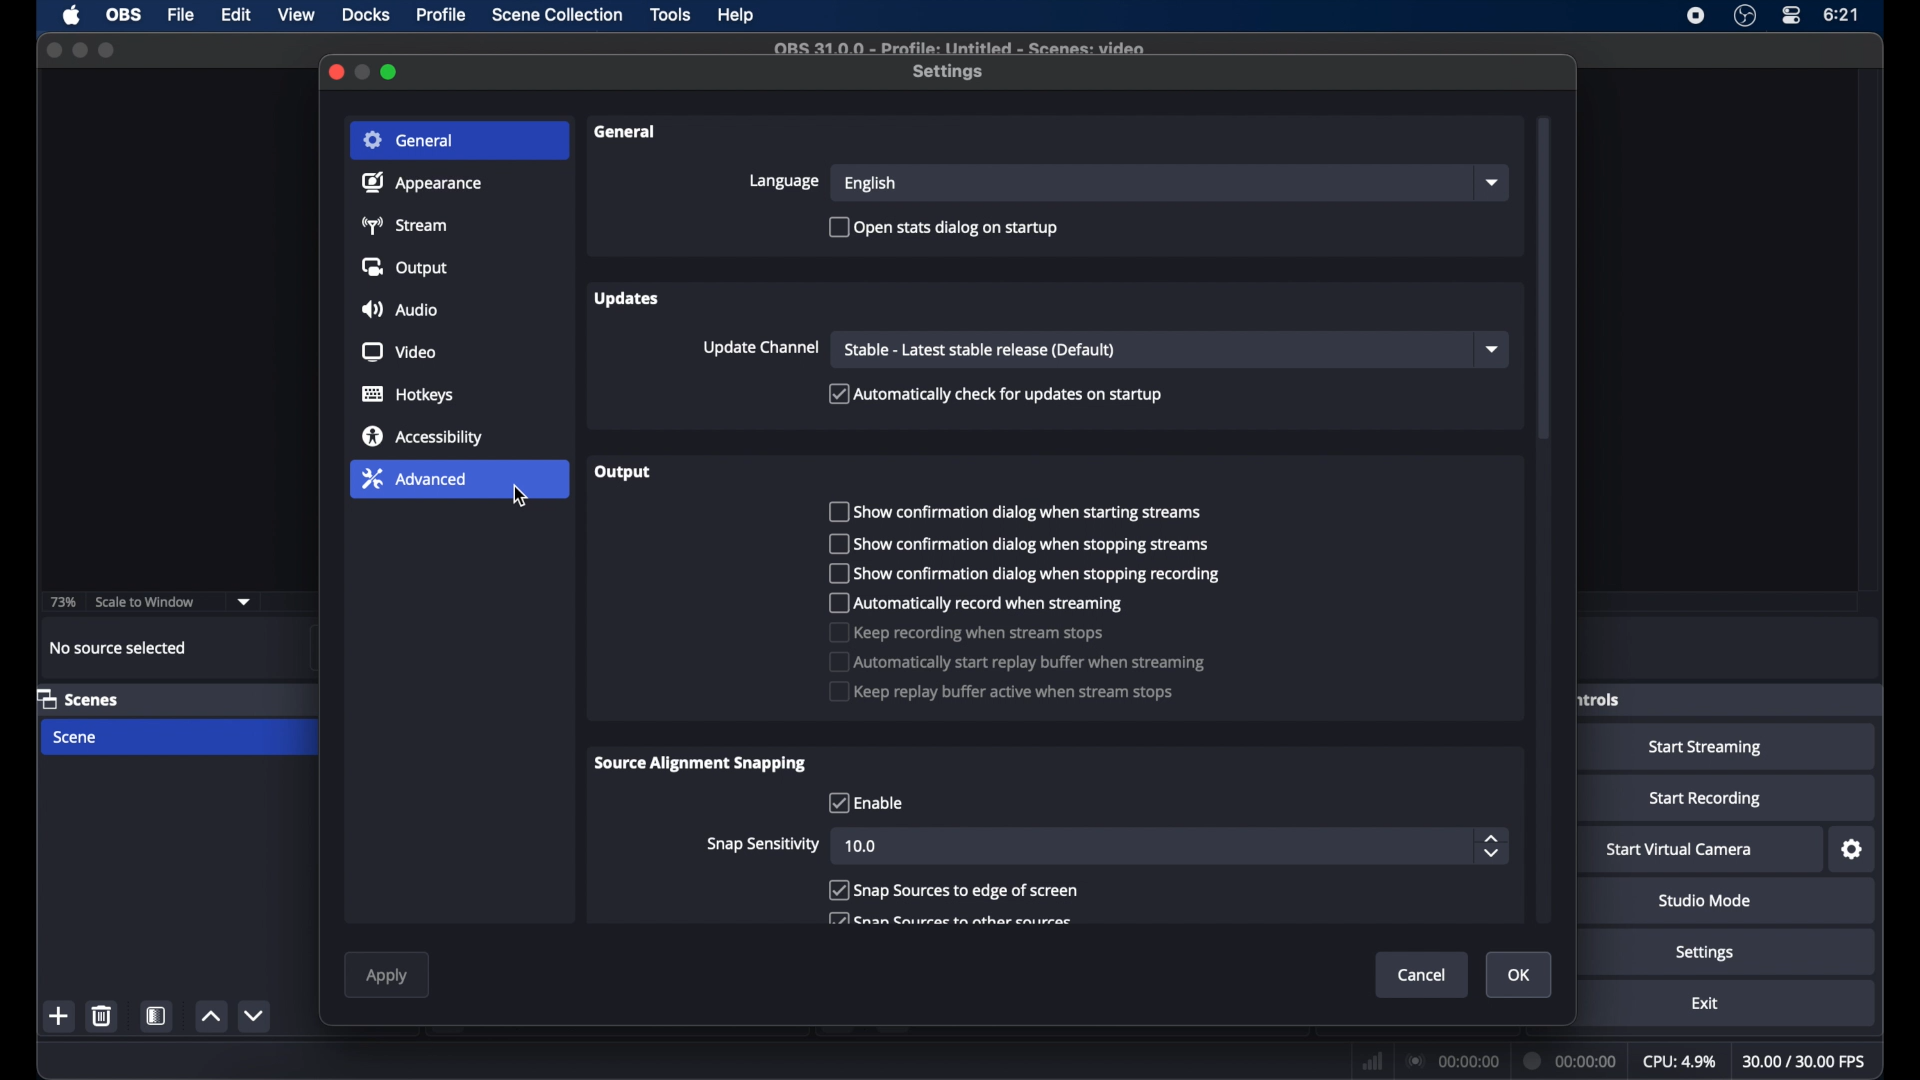 Image resolution: width=1920 pixels, height=1080 pixels. I want to click on control center, so click(1790, 16).